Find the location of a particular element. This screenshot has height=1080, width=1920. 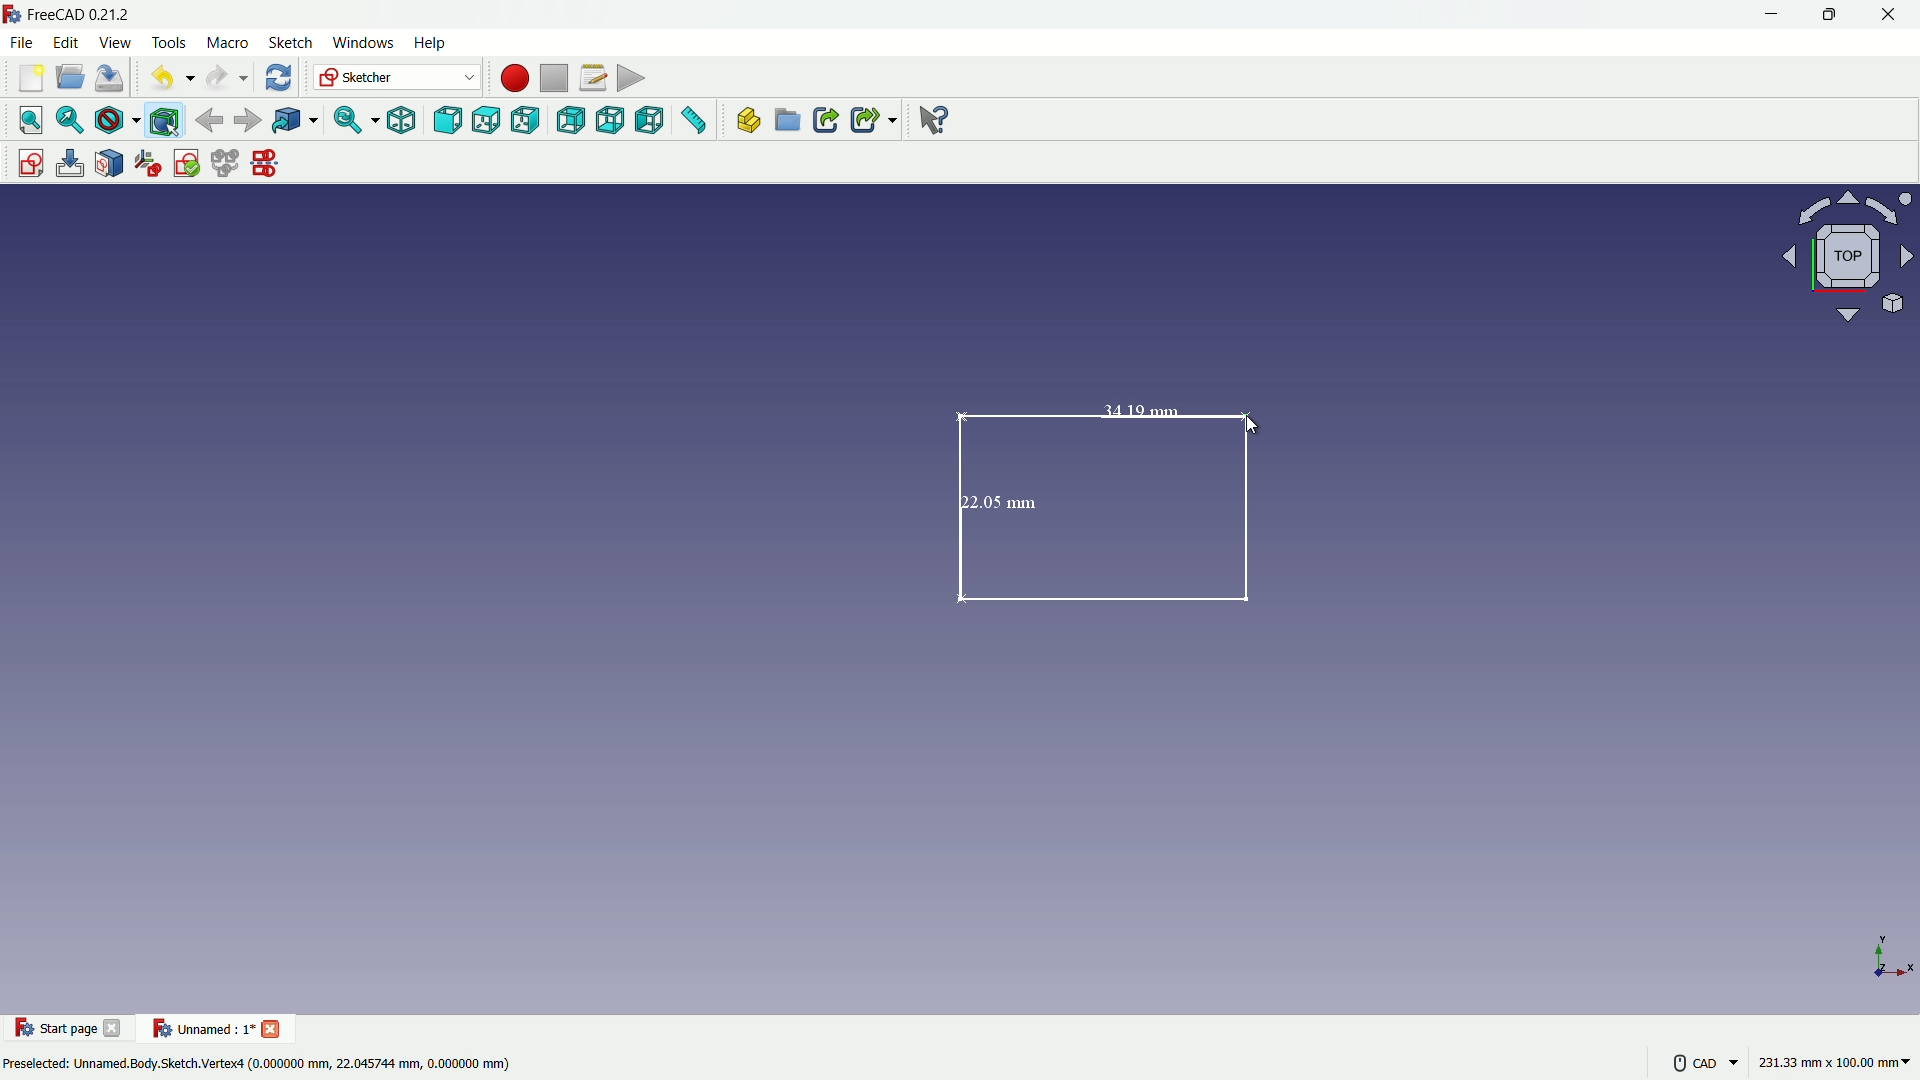

close app is located at coordinates (1894, 15).